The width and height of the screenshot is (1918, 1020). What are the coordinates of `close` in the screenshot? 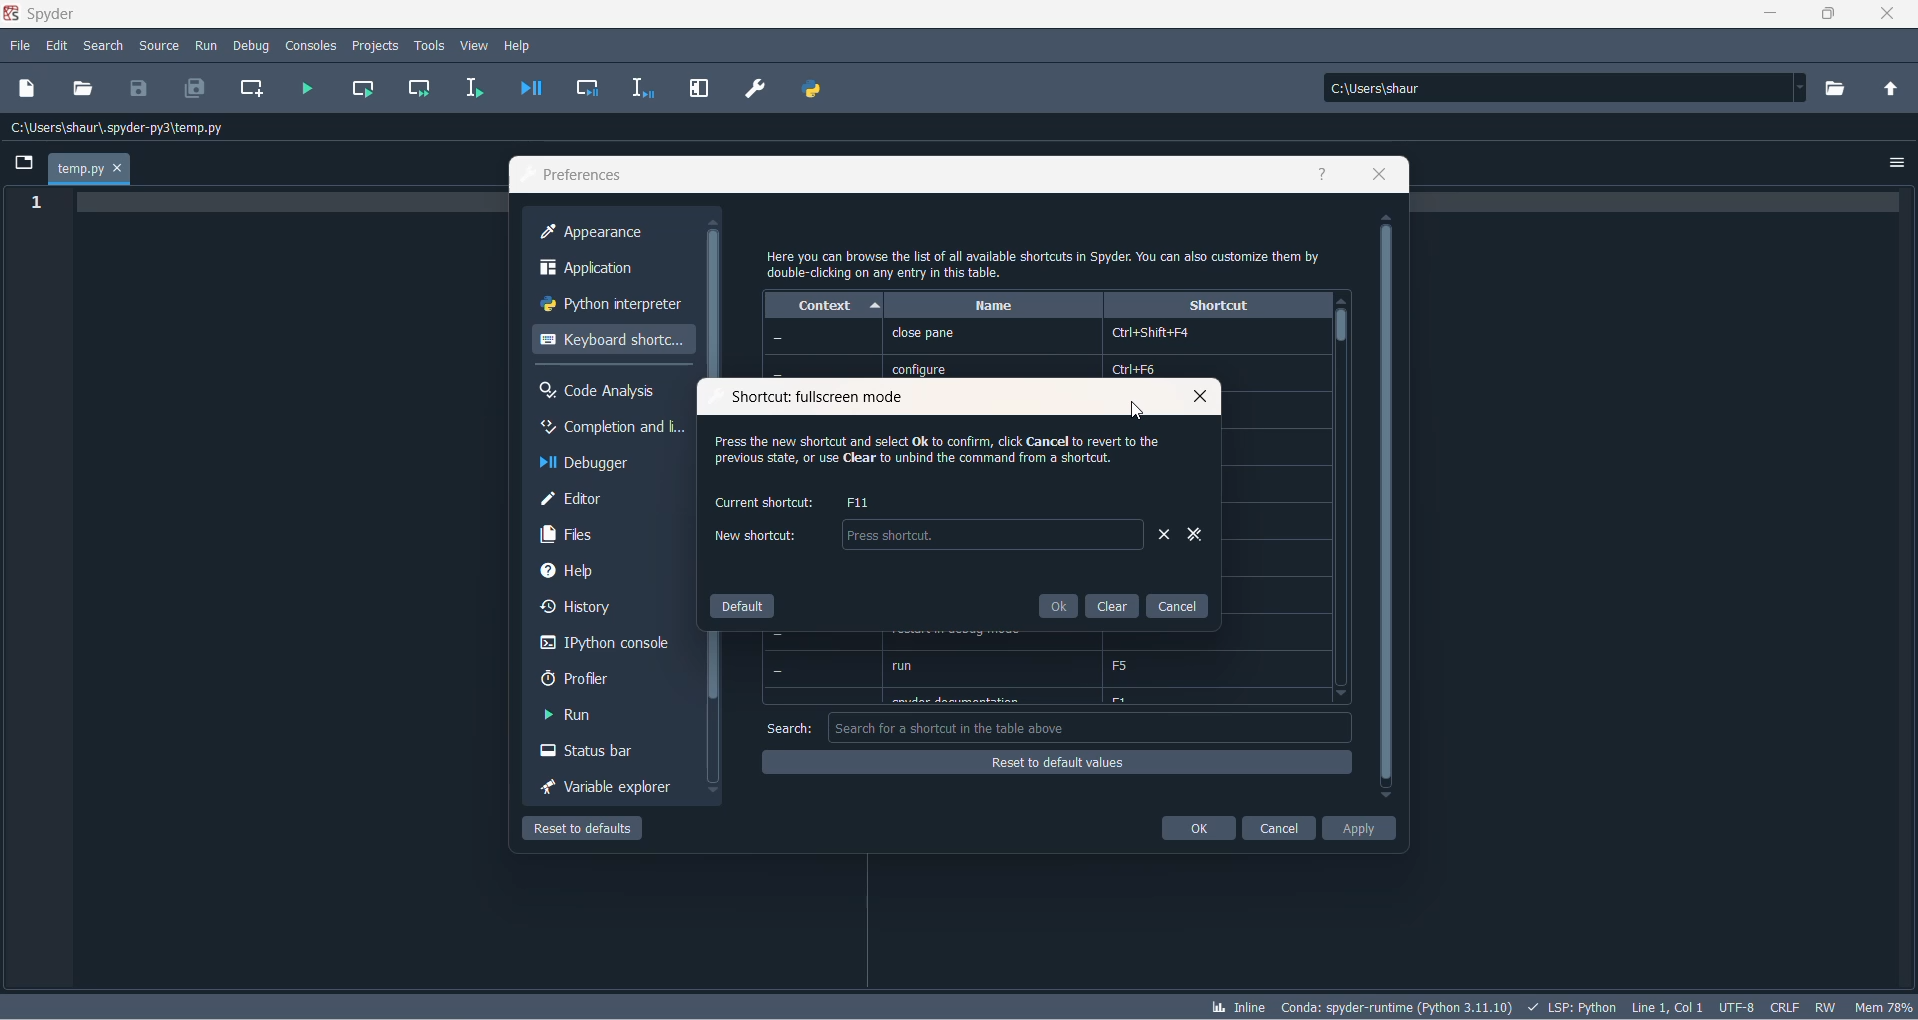 It's located at (1204, 397).